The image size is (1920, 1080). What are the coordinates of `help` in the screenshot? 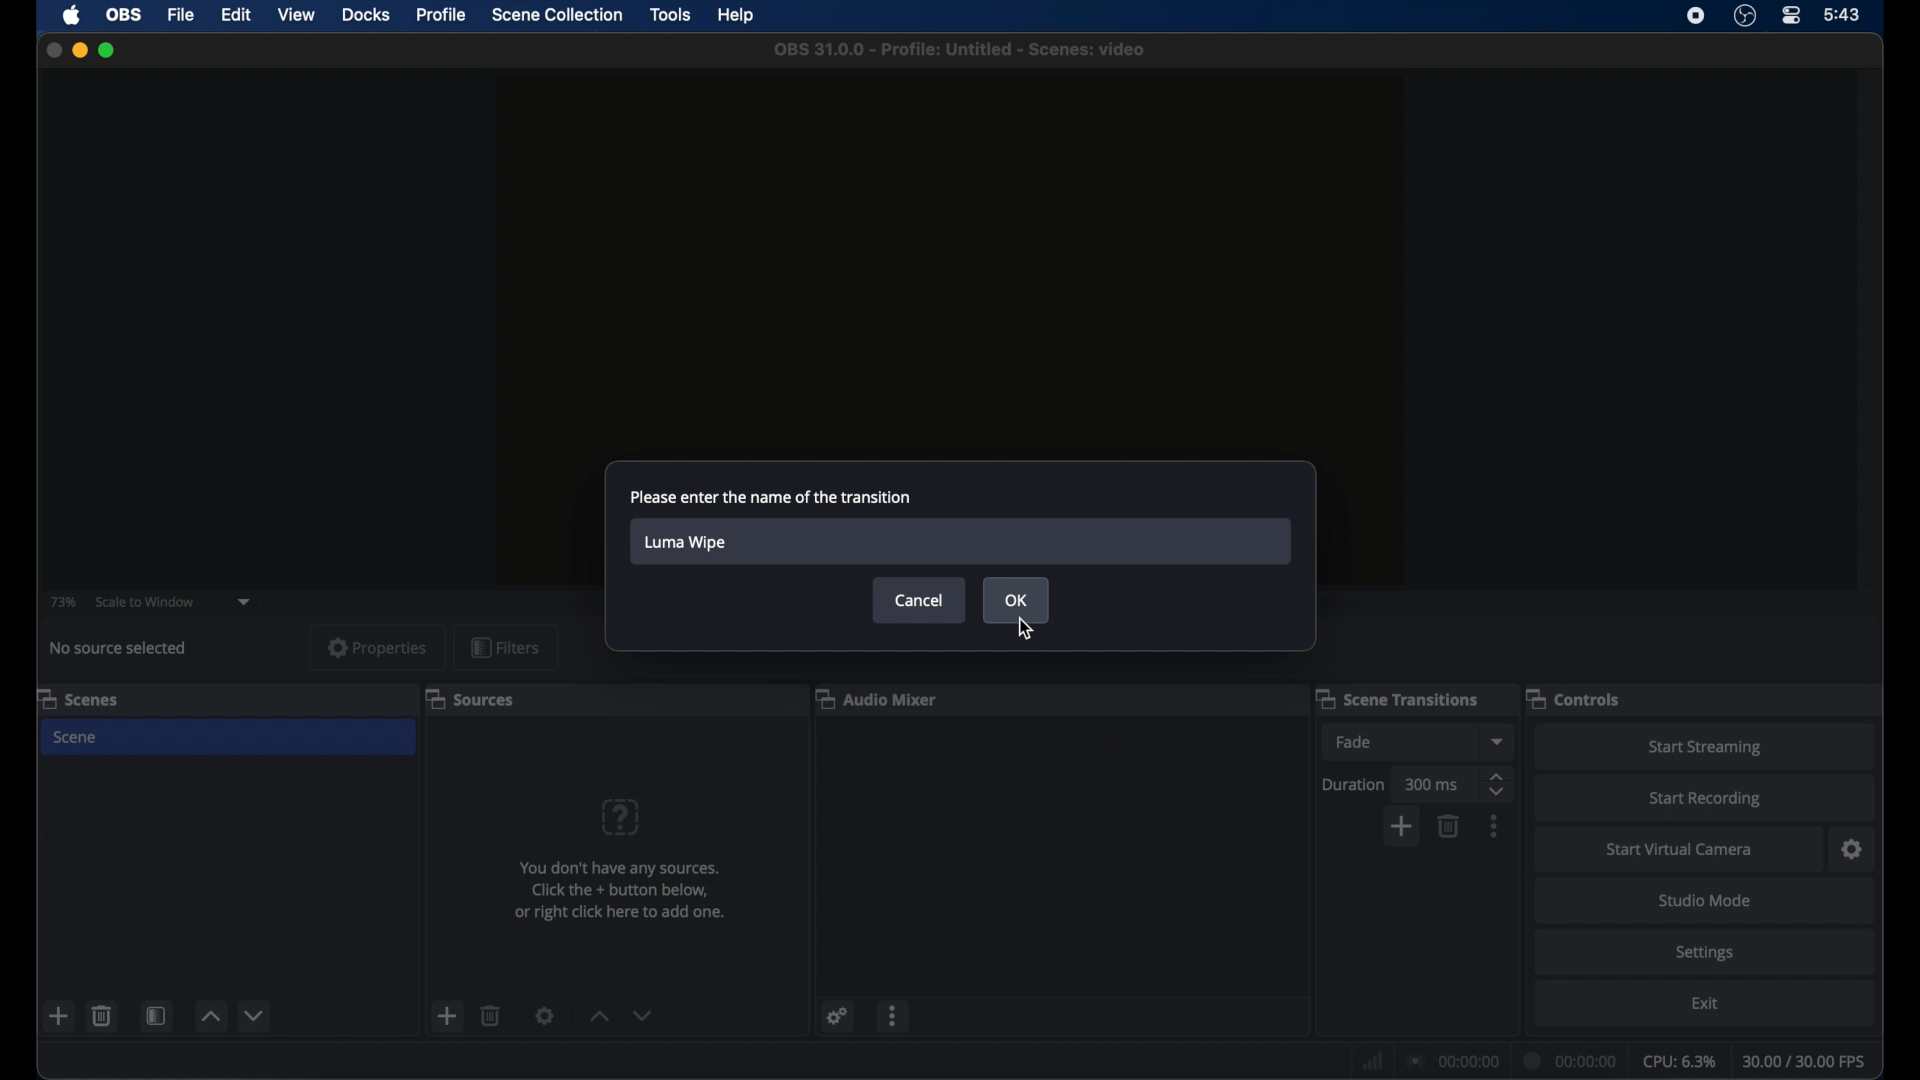 It's located at (737, 13).